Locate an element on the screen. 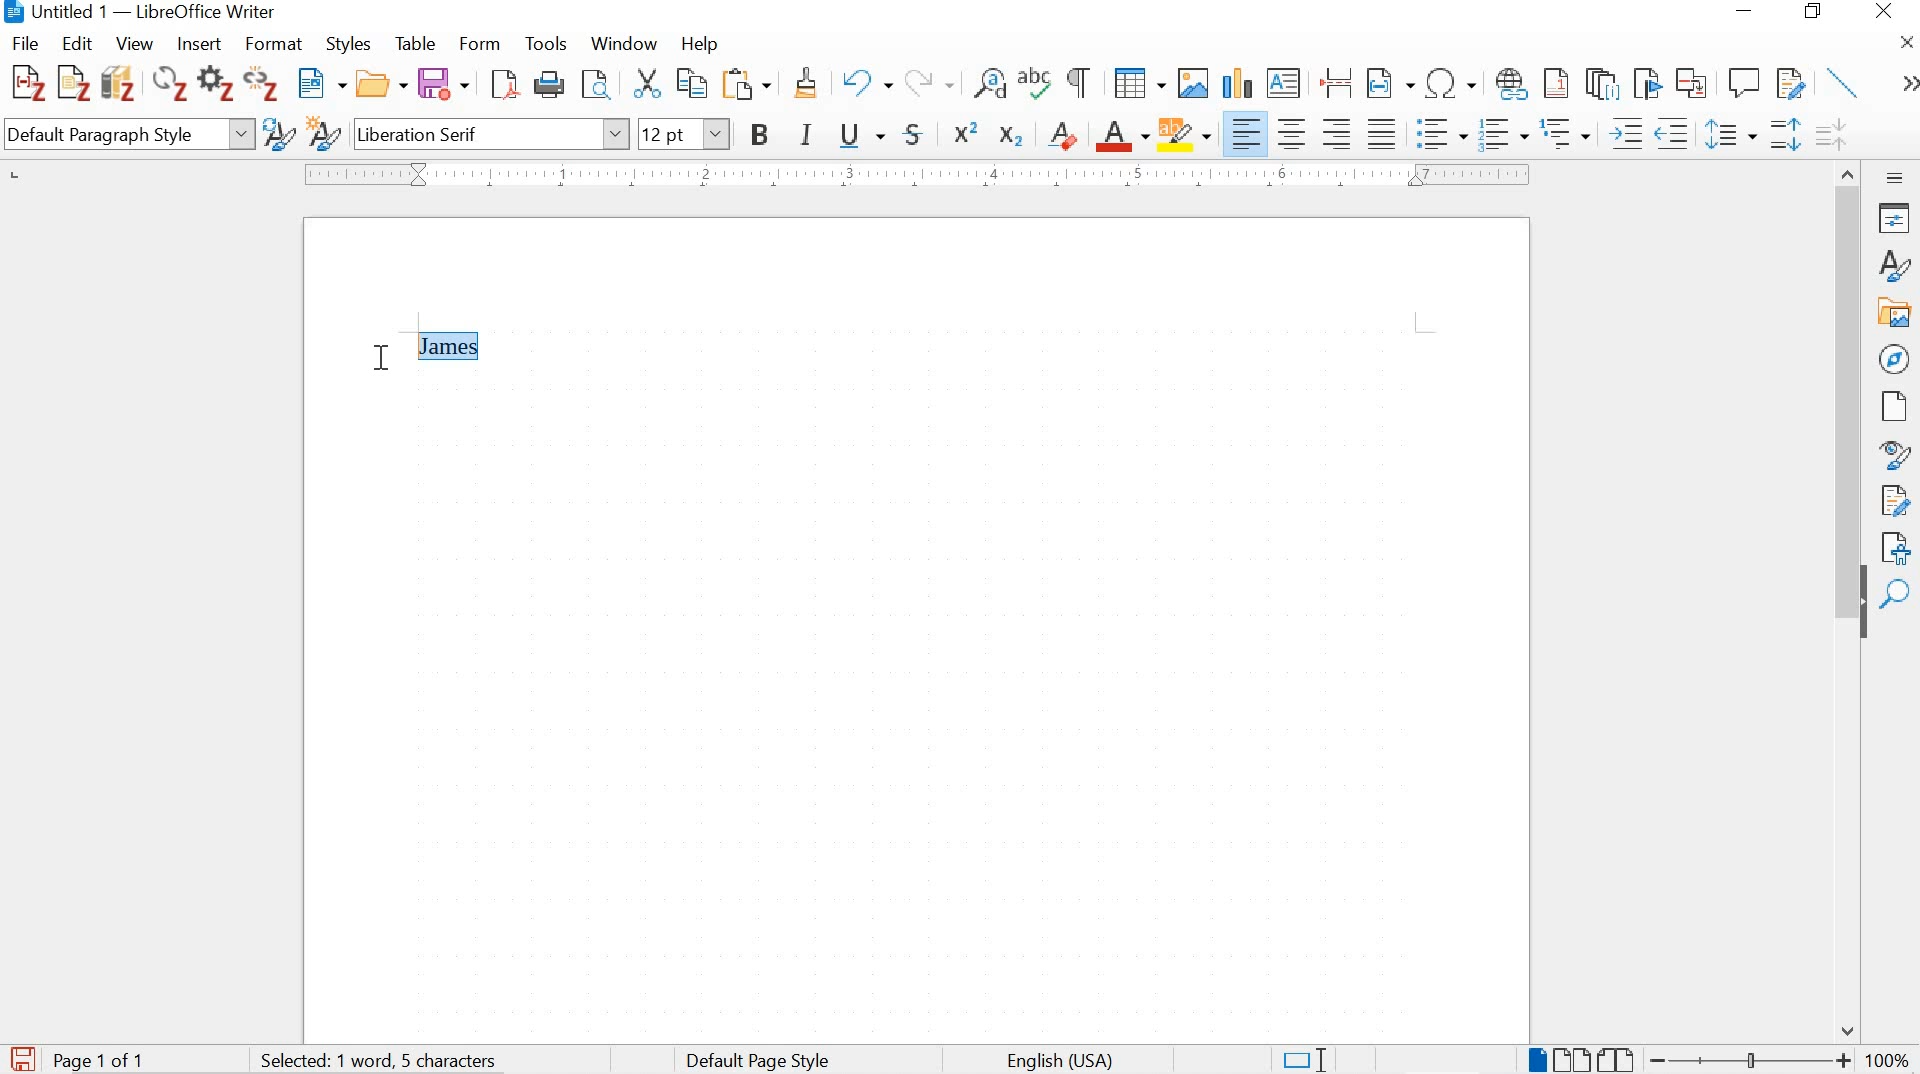 The width and height of the screenshot is (1920, 1074). decrease paragraph spacing is located at coordinates (1830, 137).